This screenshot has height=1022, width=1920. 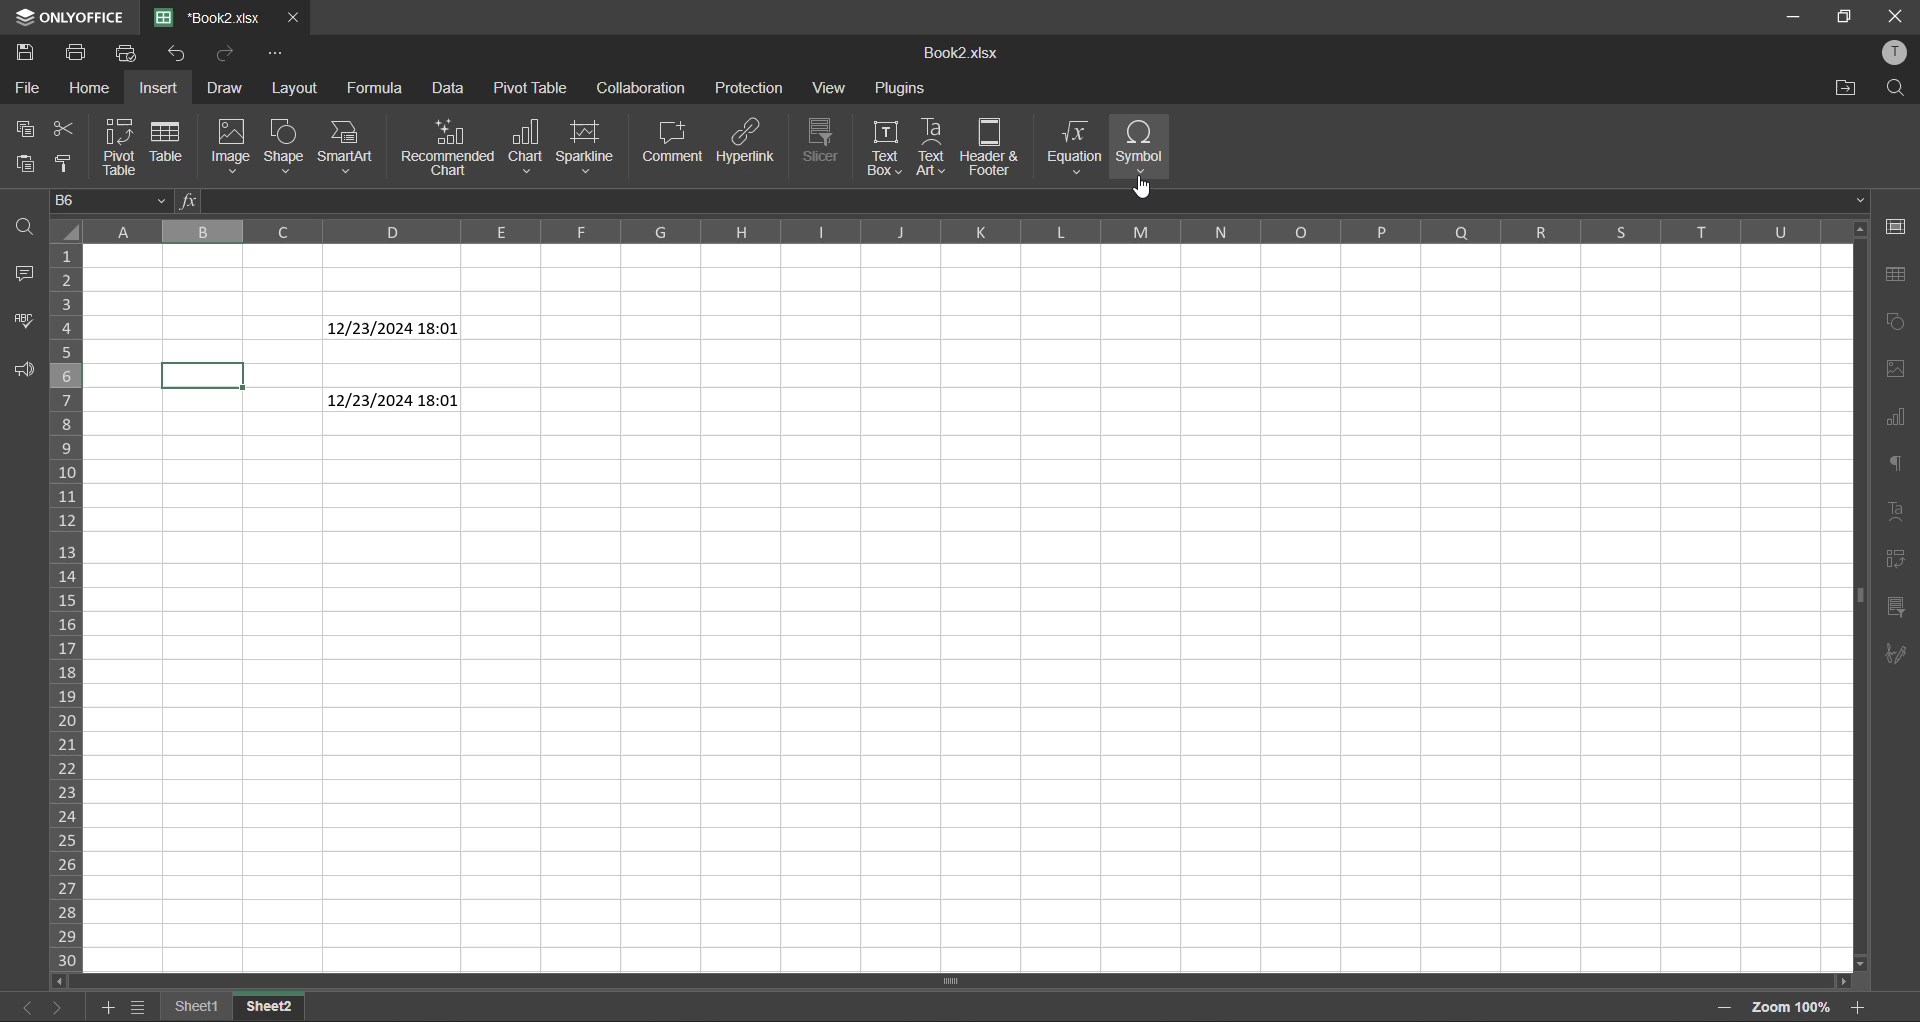 I want to click on slicer, so click(x=1898, y=609).